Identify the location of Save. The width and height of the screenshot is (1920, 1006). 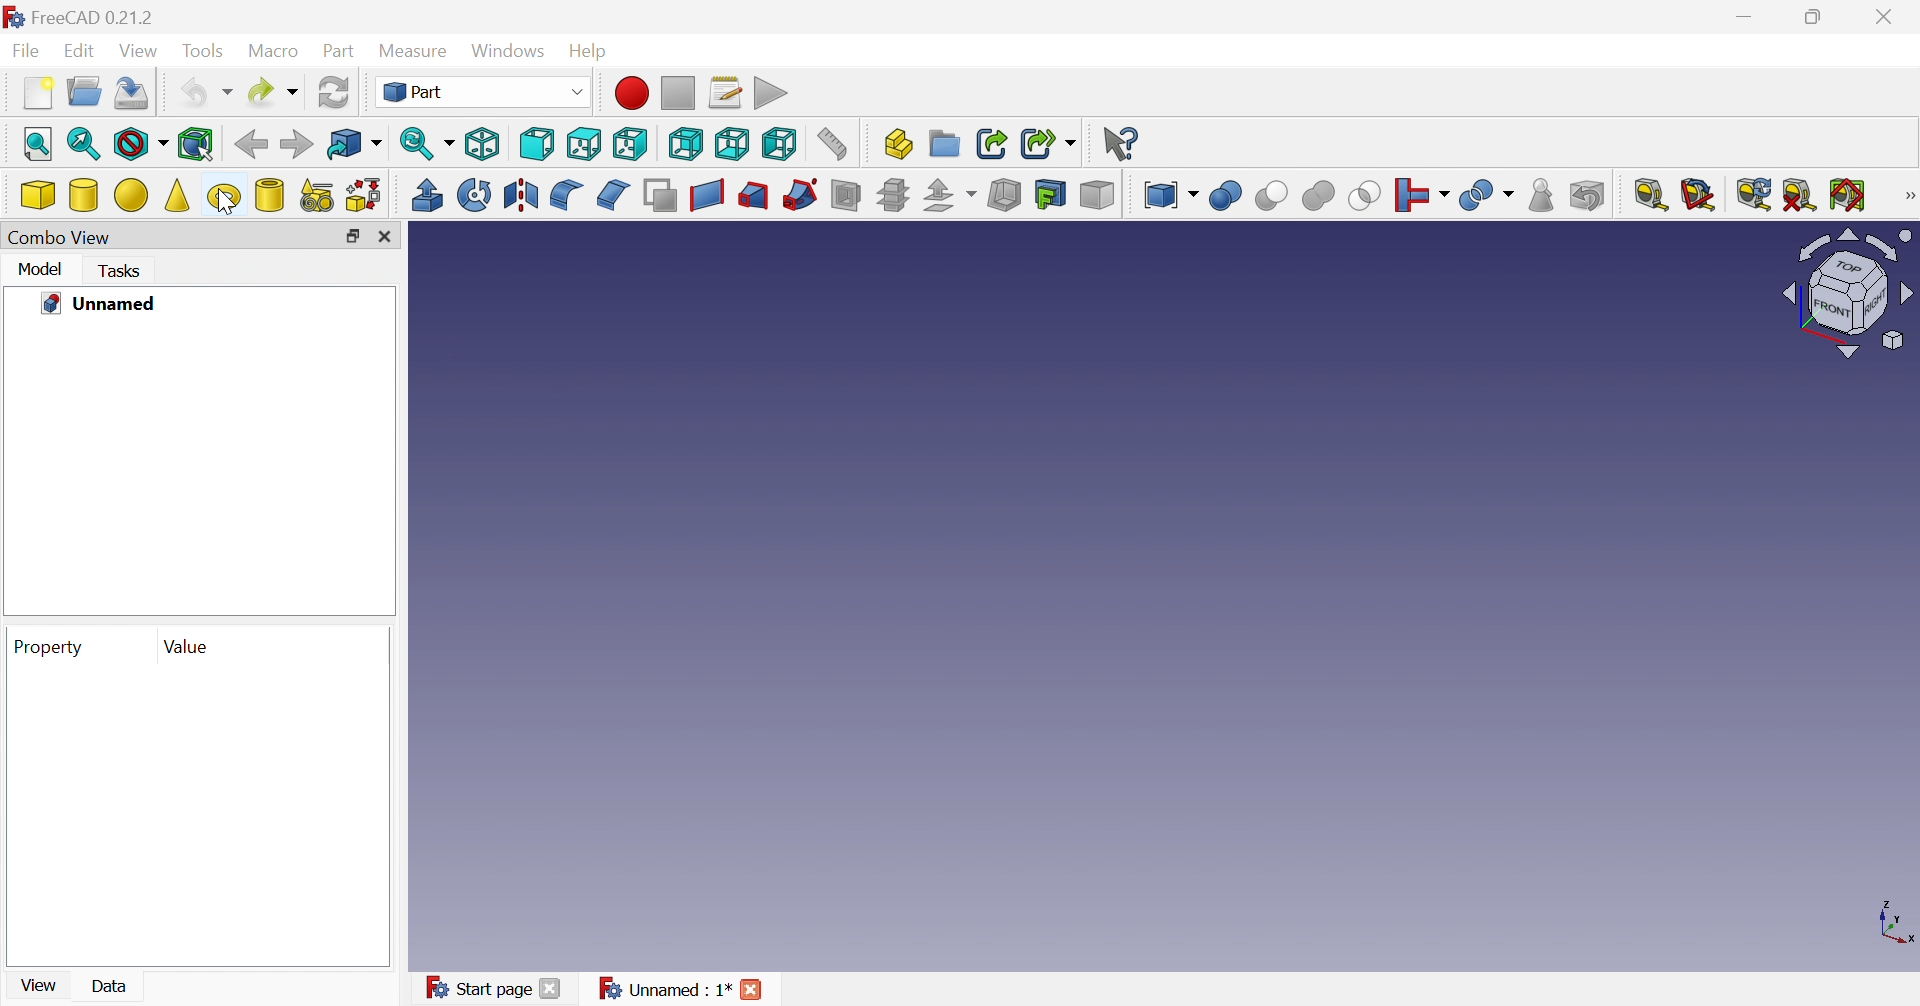
(132, 95).